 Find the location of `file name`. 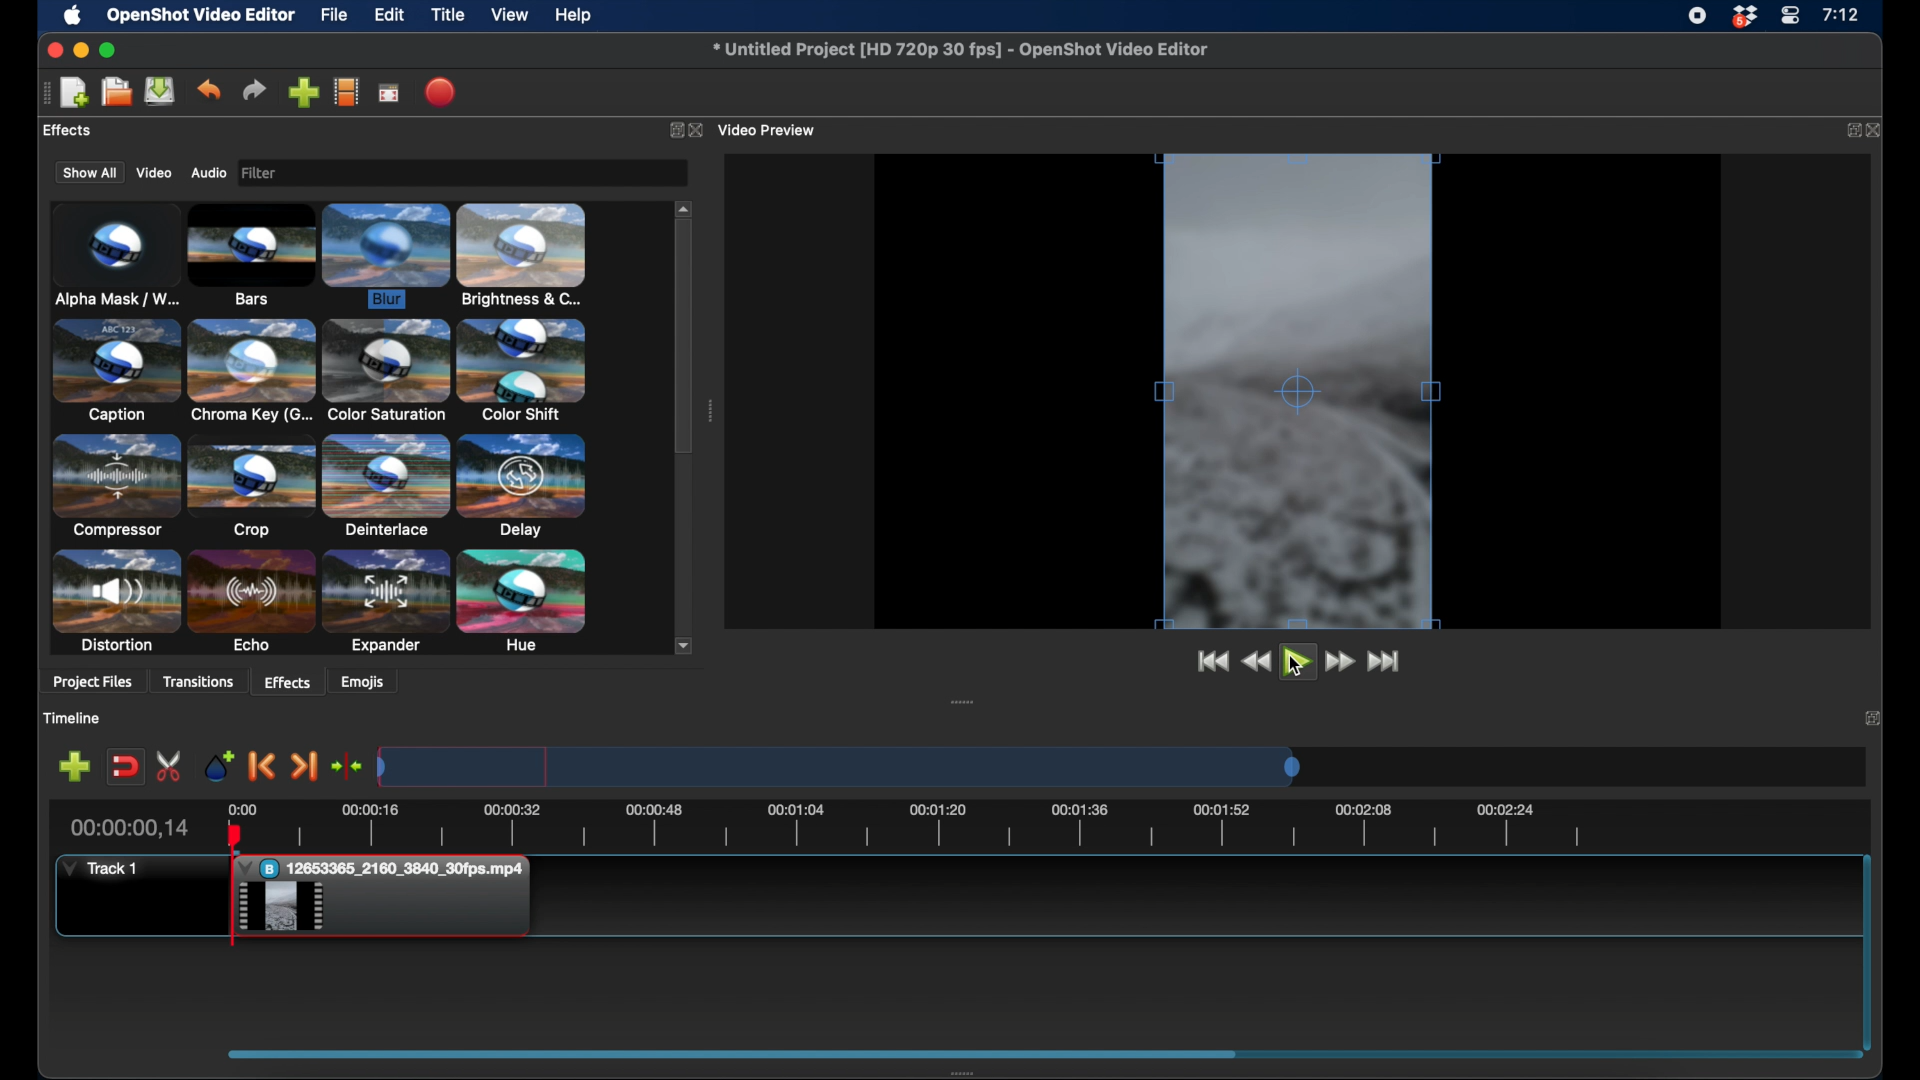

file name is located at coordinates (961, 49).